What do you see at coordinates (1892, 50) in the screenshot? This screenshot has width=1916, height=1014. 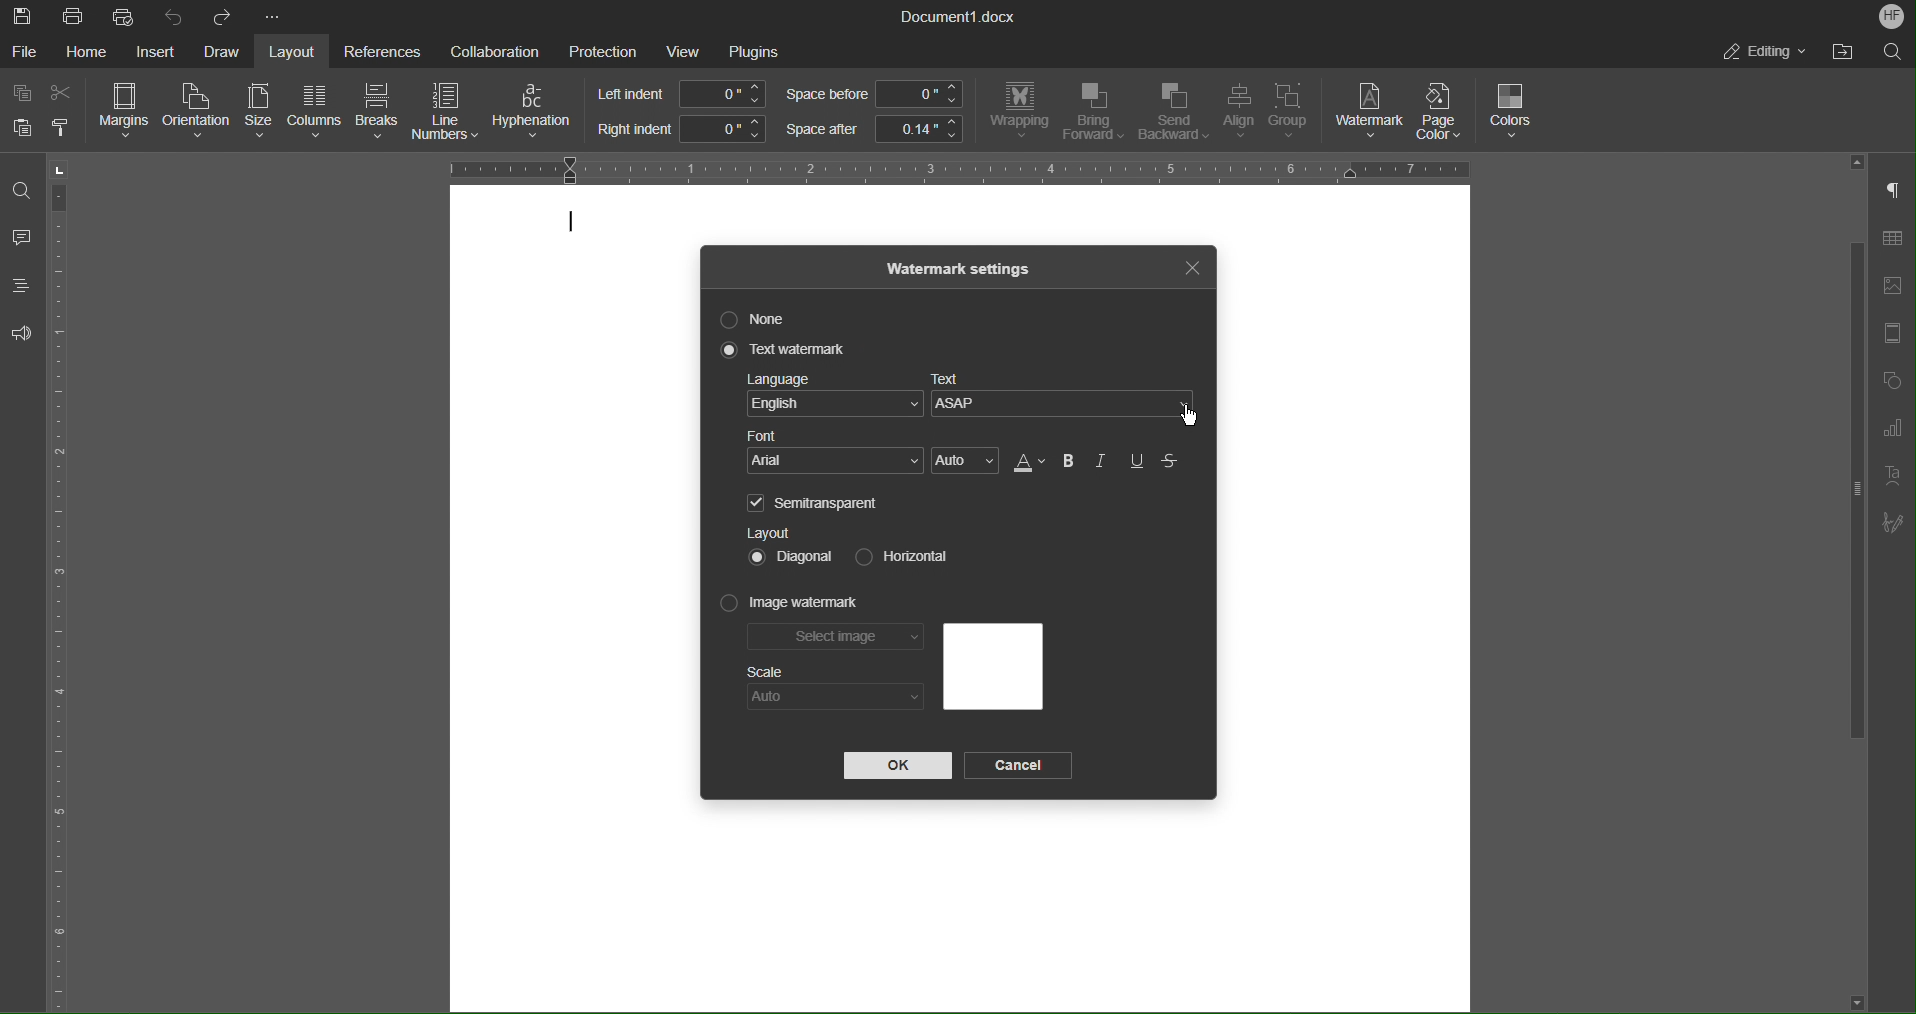 I see `Search` at bounding box center [1892, 50].